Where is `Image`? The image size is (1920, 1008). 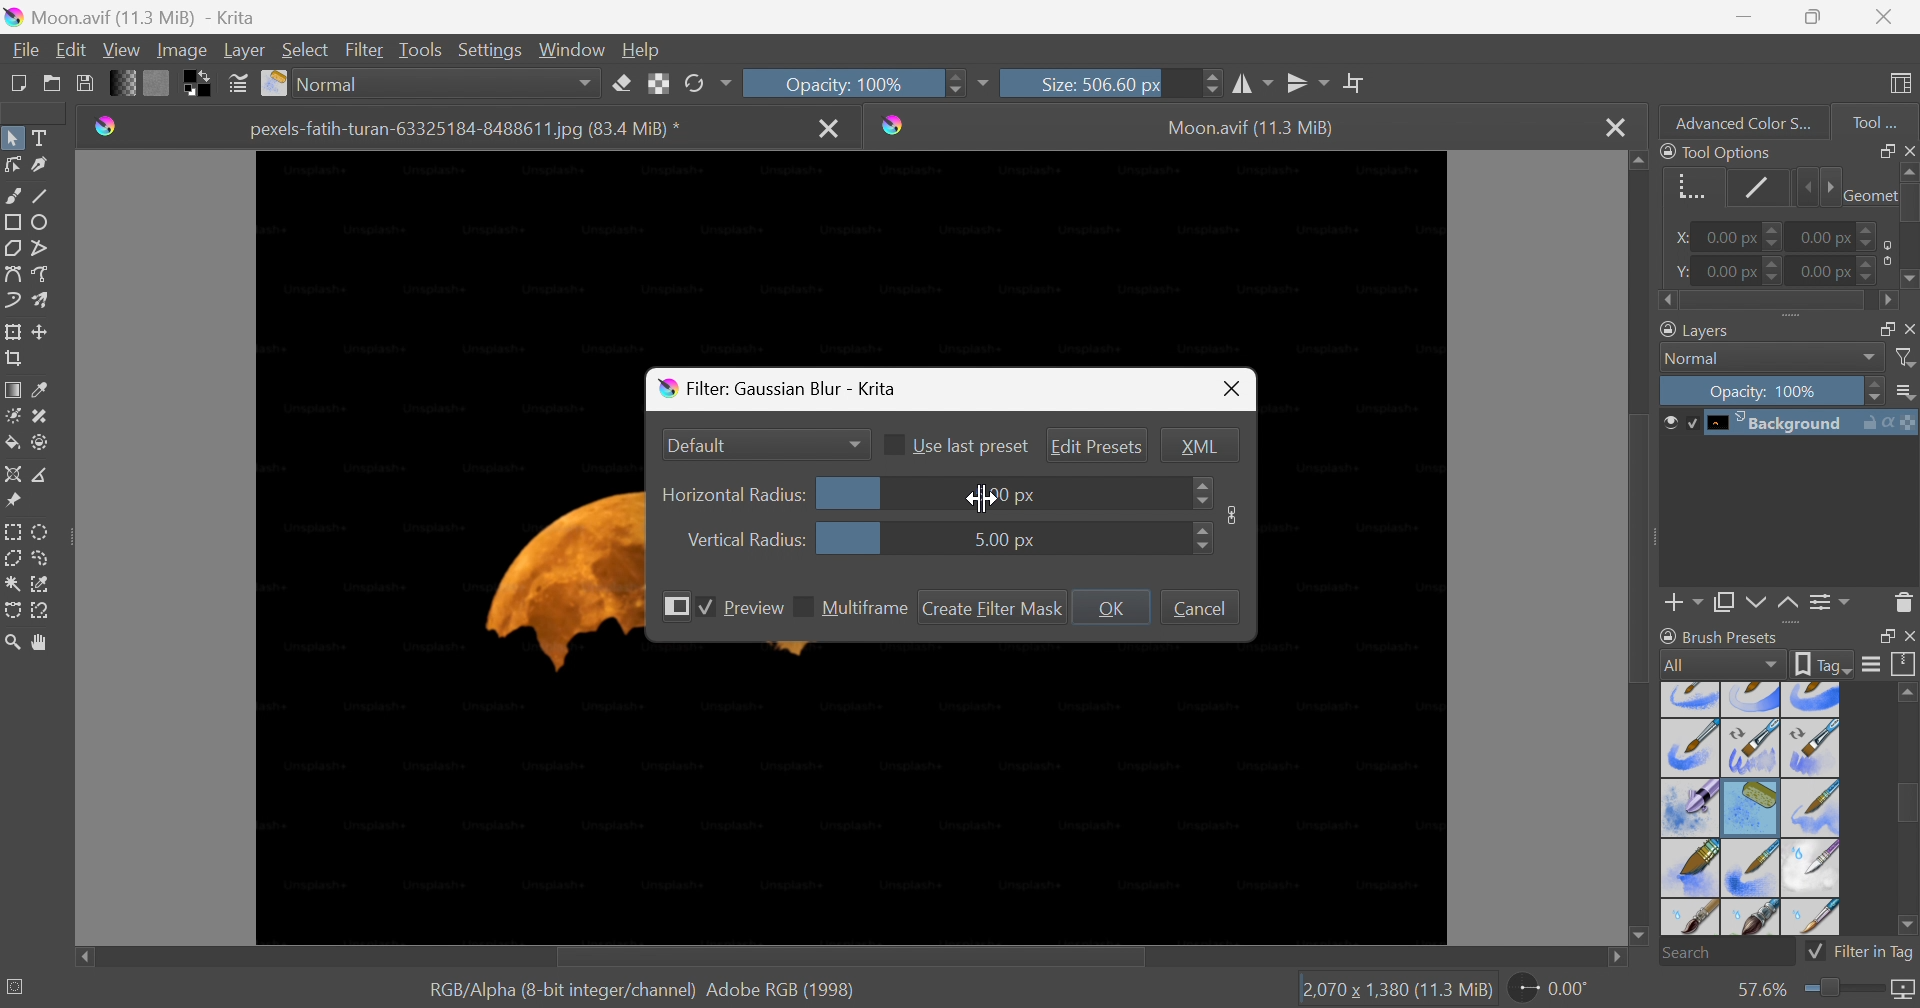 Image is located at coordinates (180, 51).